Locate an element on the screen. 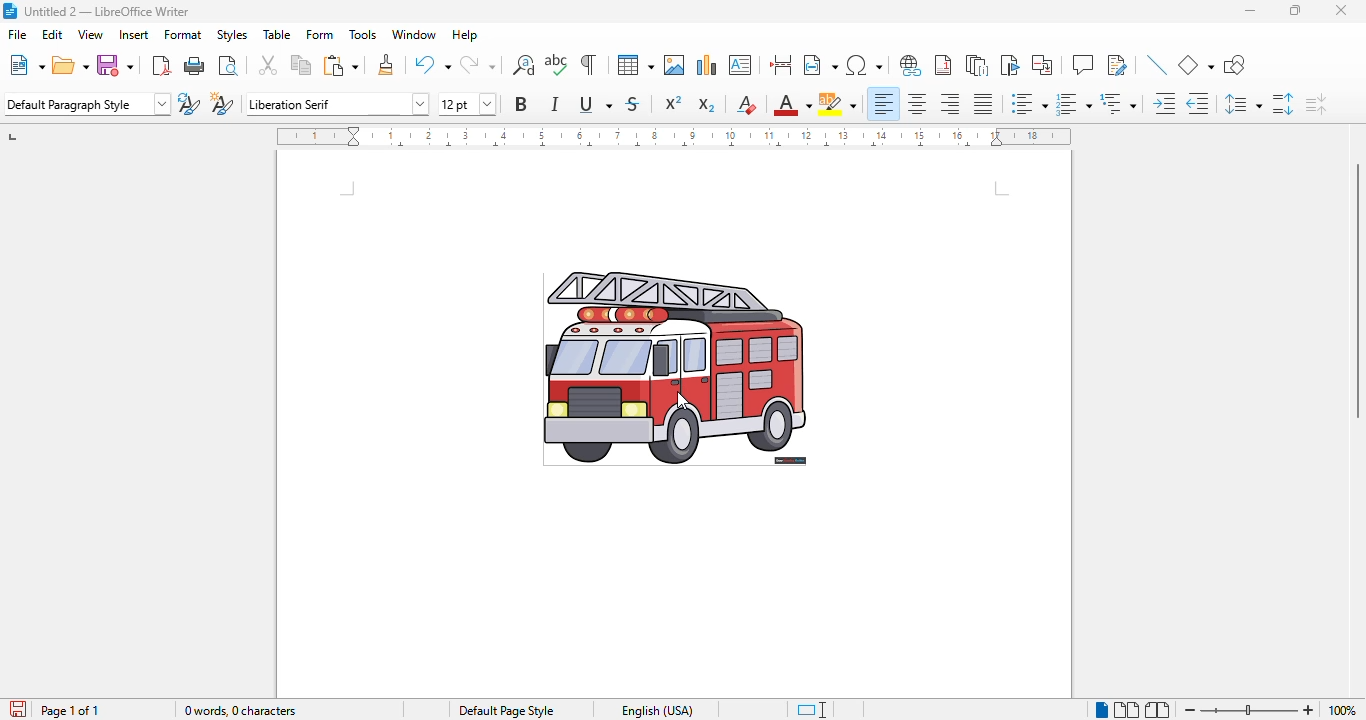 The width and height of the screenshot is (1366, 720). save is located at coordinates (115, 64).